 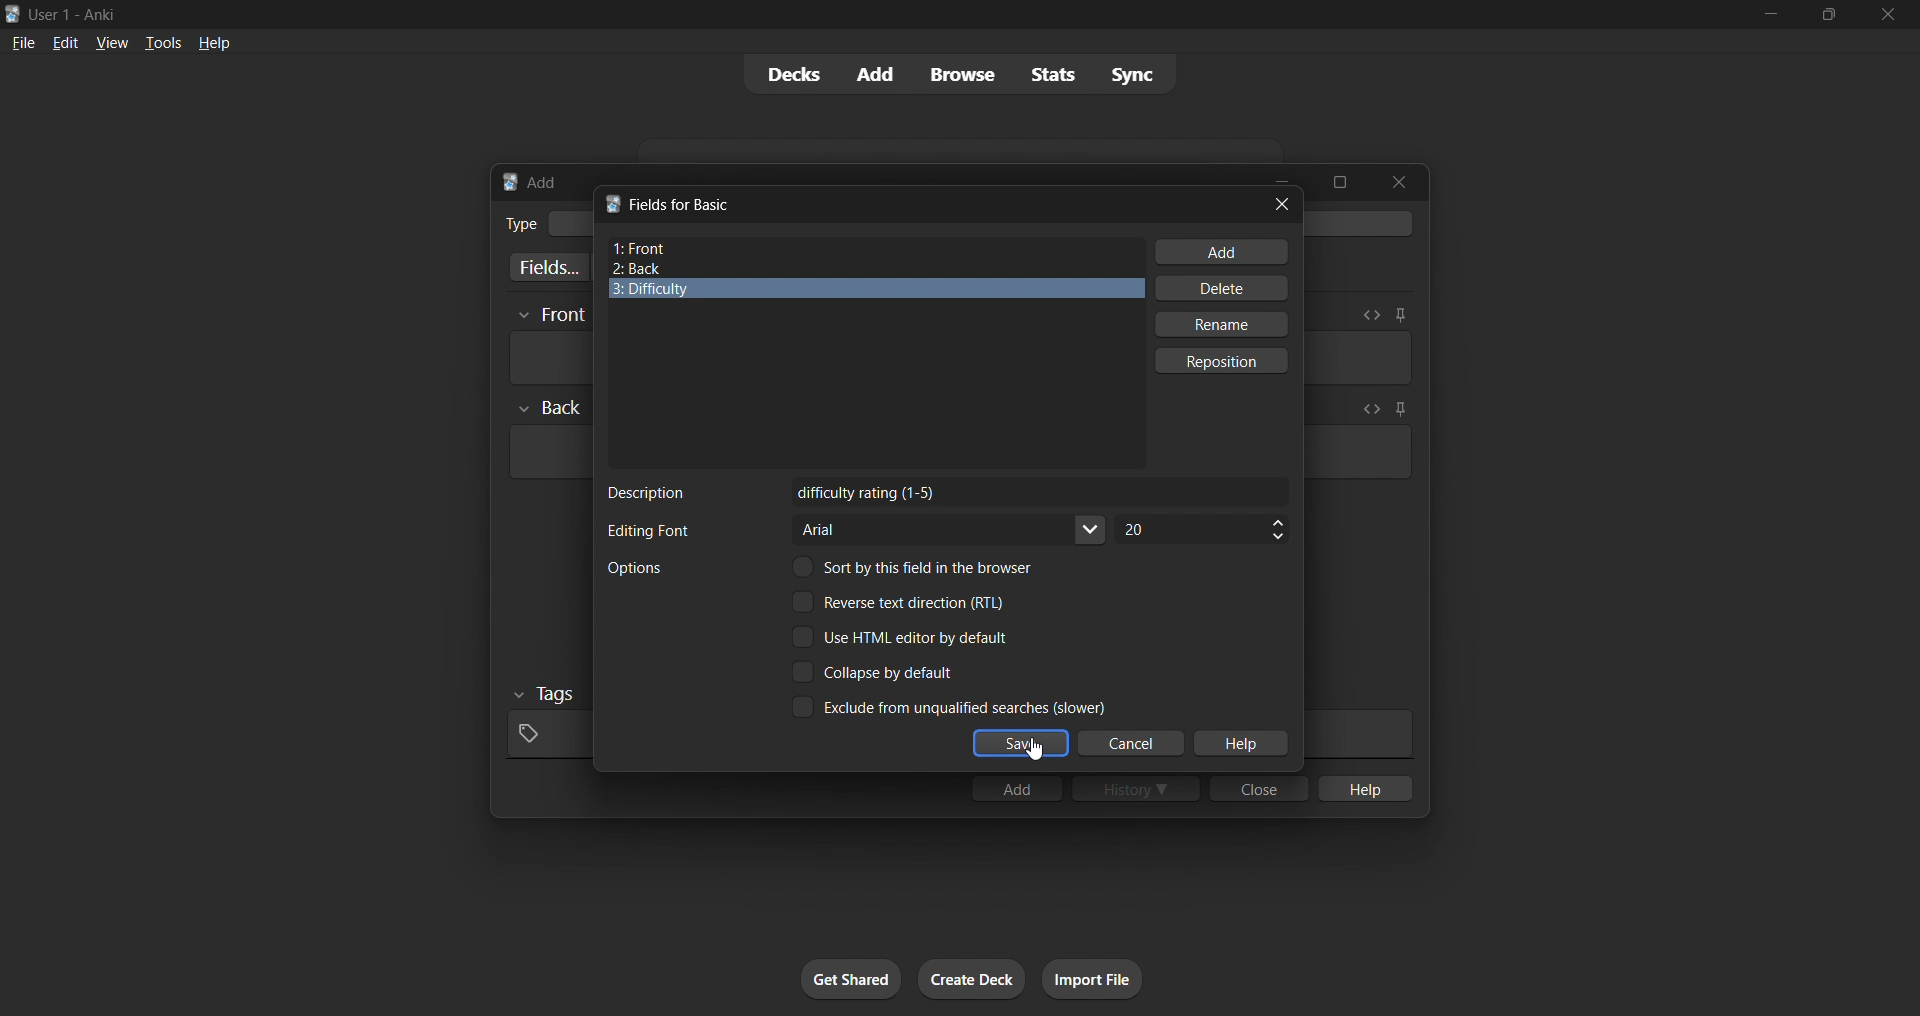 I want to click on add, so click(x=877, y=75).